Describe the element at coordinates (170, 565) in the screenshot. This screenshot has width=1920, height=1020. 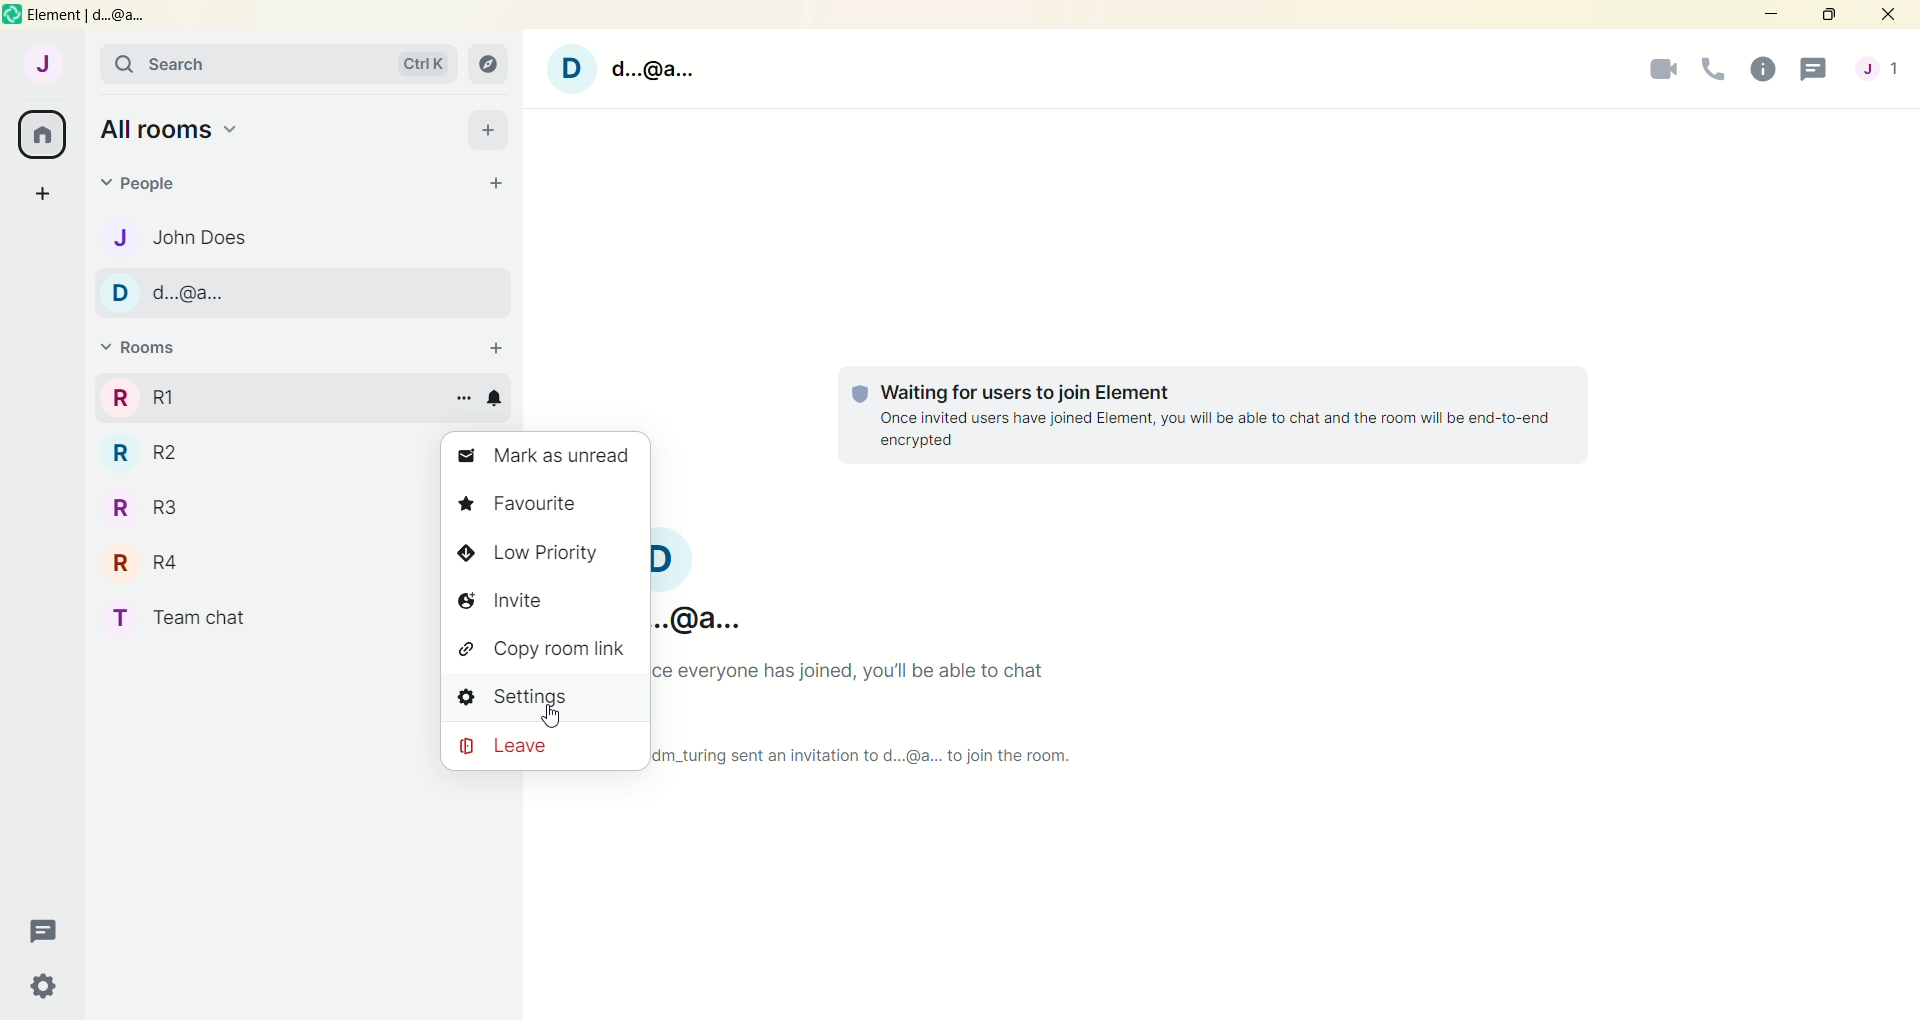
I see `R R4` at that location.